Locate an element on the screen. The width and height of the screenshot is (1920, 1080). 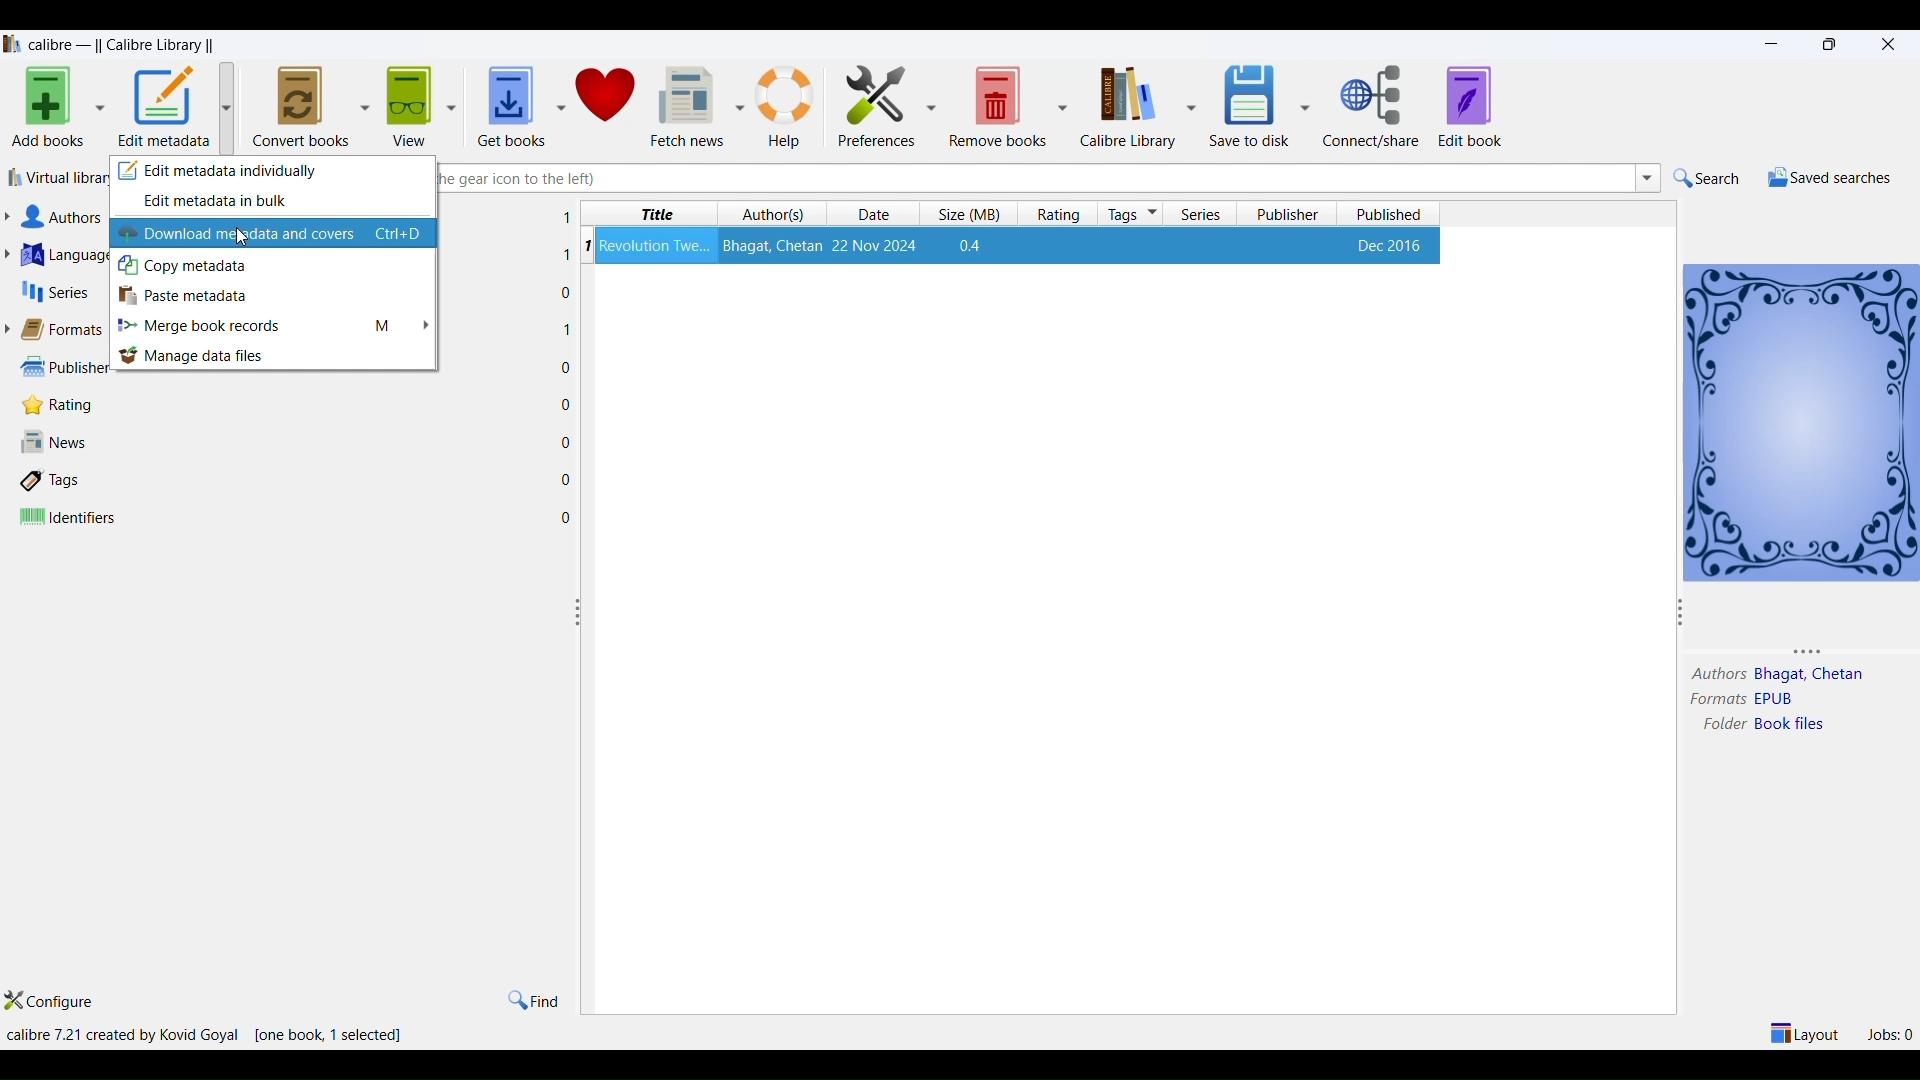
edit metadata in bulk is located at coordinates (272, 203).